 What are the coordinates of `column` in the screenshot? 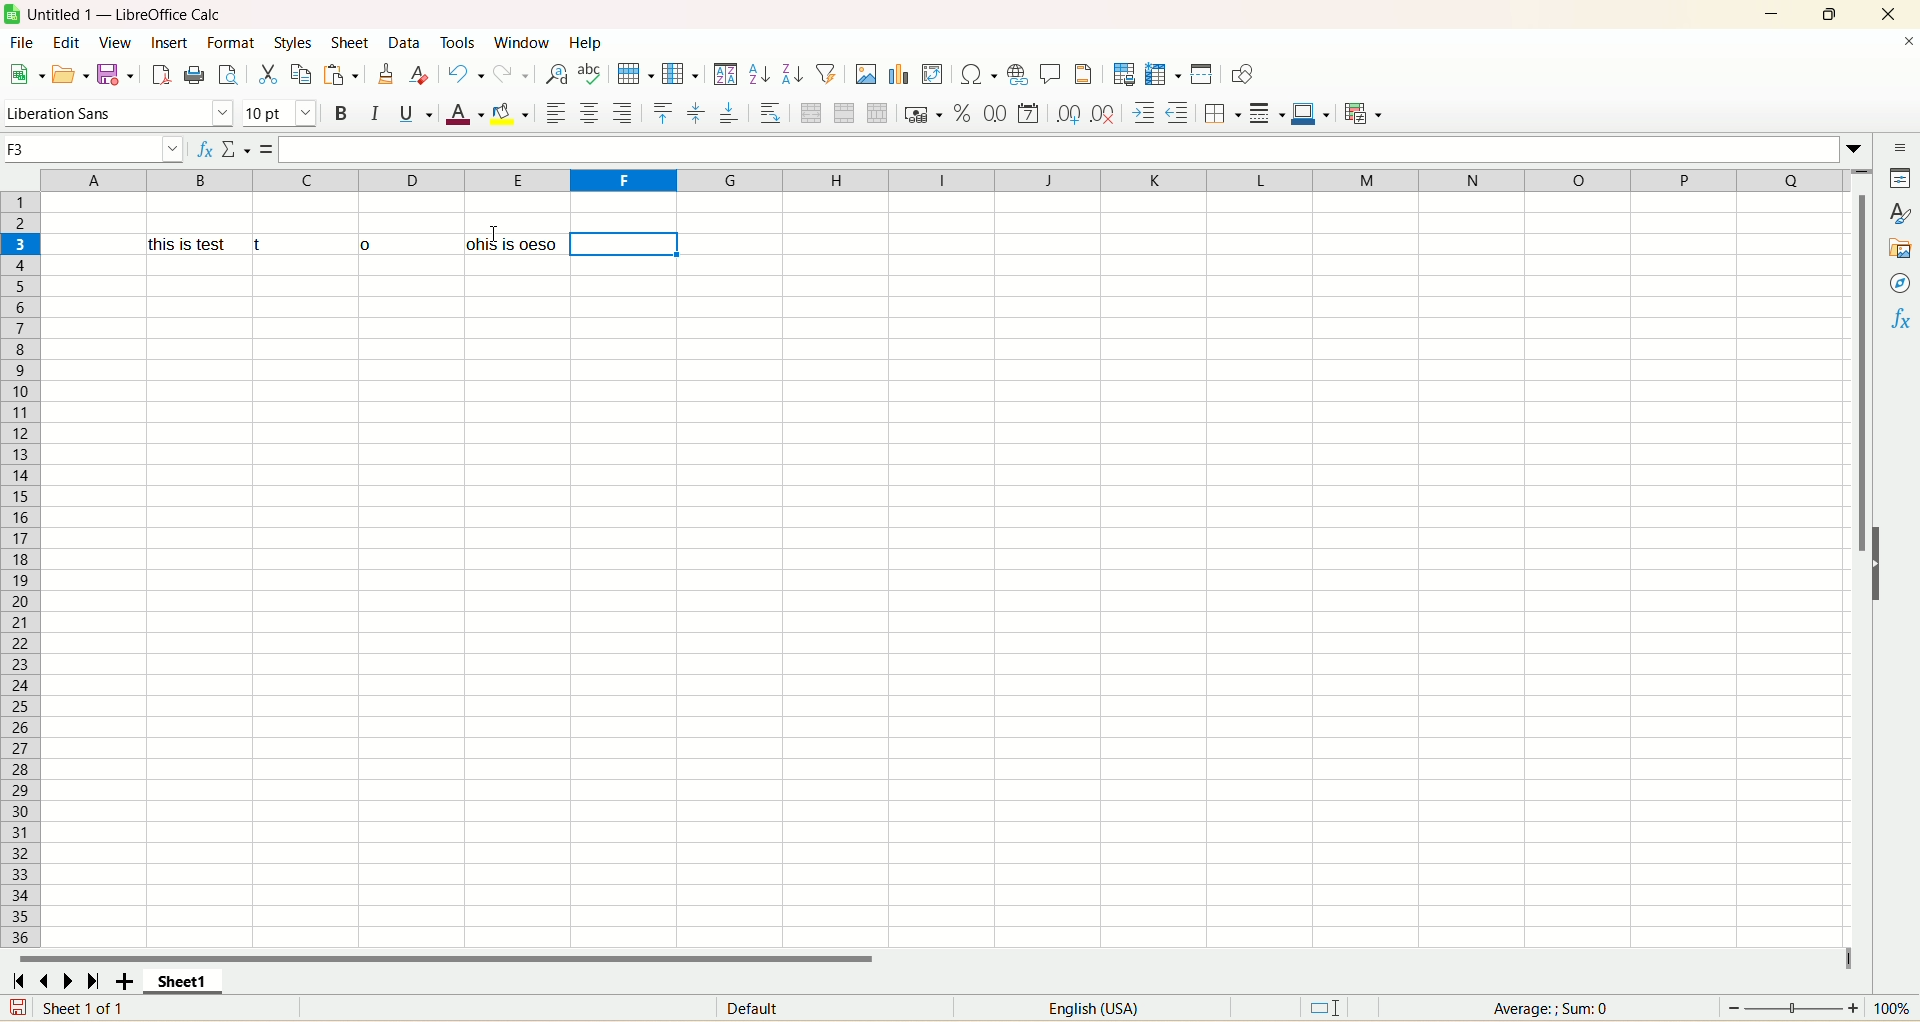 It's located at (943, 179).